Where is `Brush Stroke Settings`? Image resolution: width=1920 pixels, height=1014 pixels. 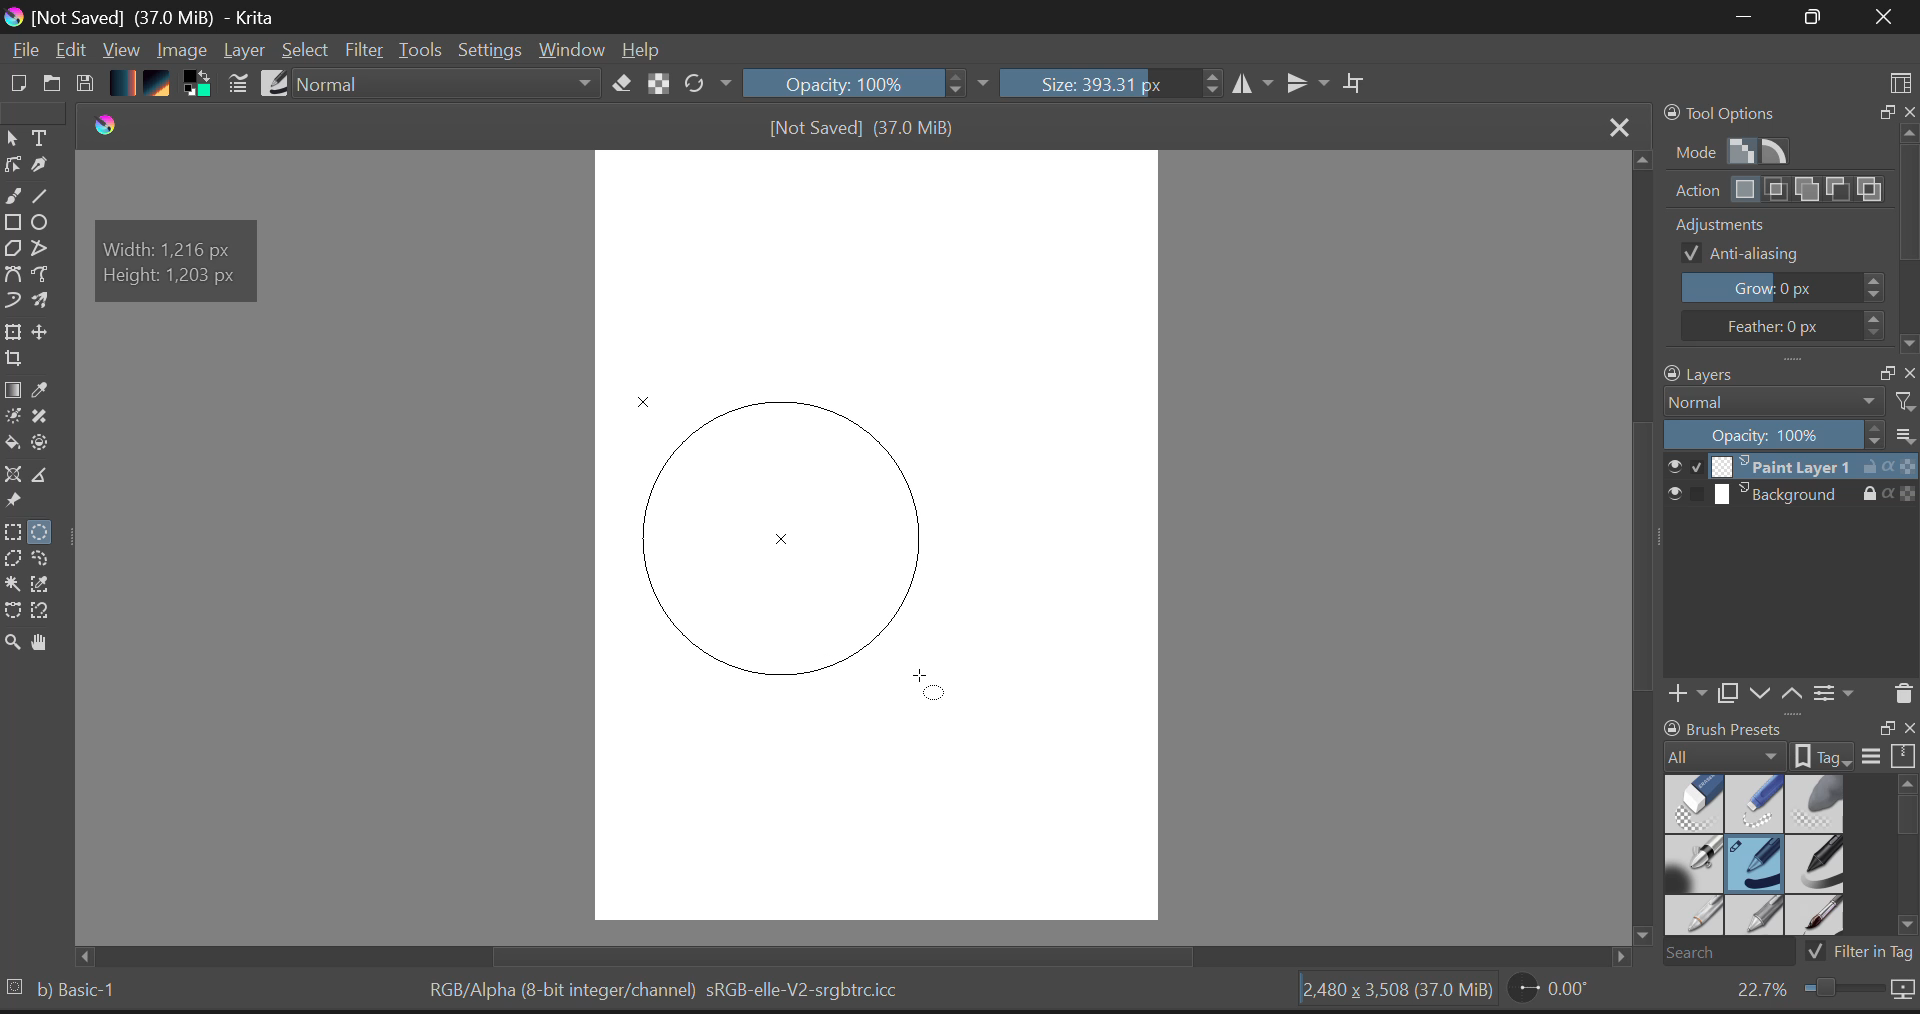 Brush Stroke Settings is located at coordinates (236, 84).